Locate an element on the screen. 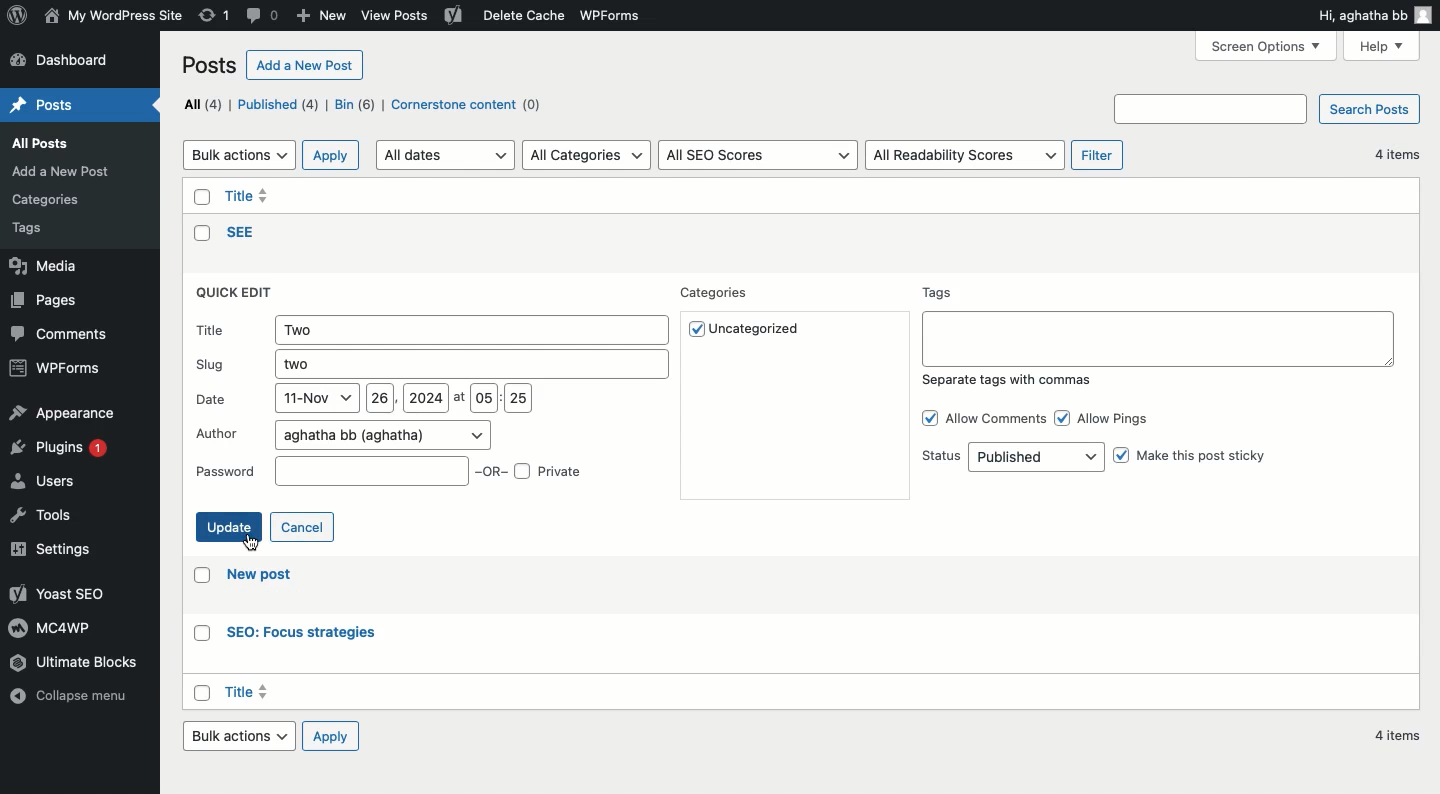 The height and width of the screenshot is (794, 1440). Apply is located at coordinates (331, 154).